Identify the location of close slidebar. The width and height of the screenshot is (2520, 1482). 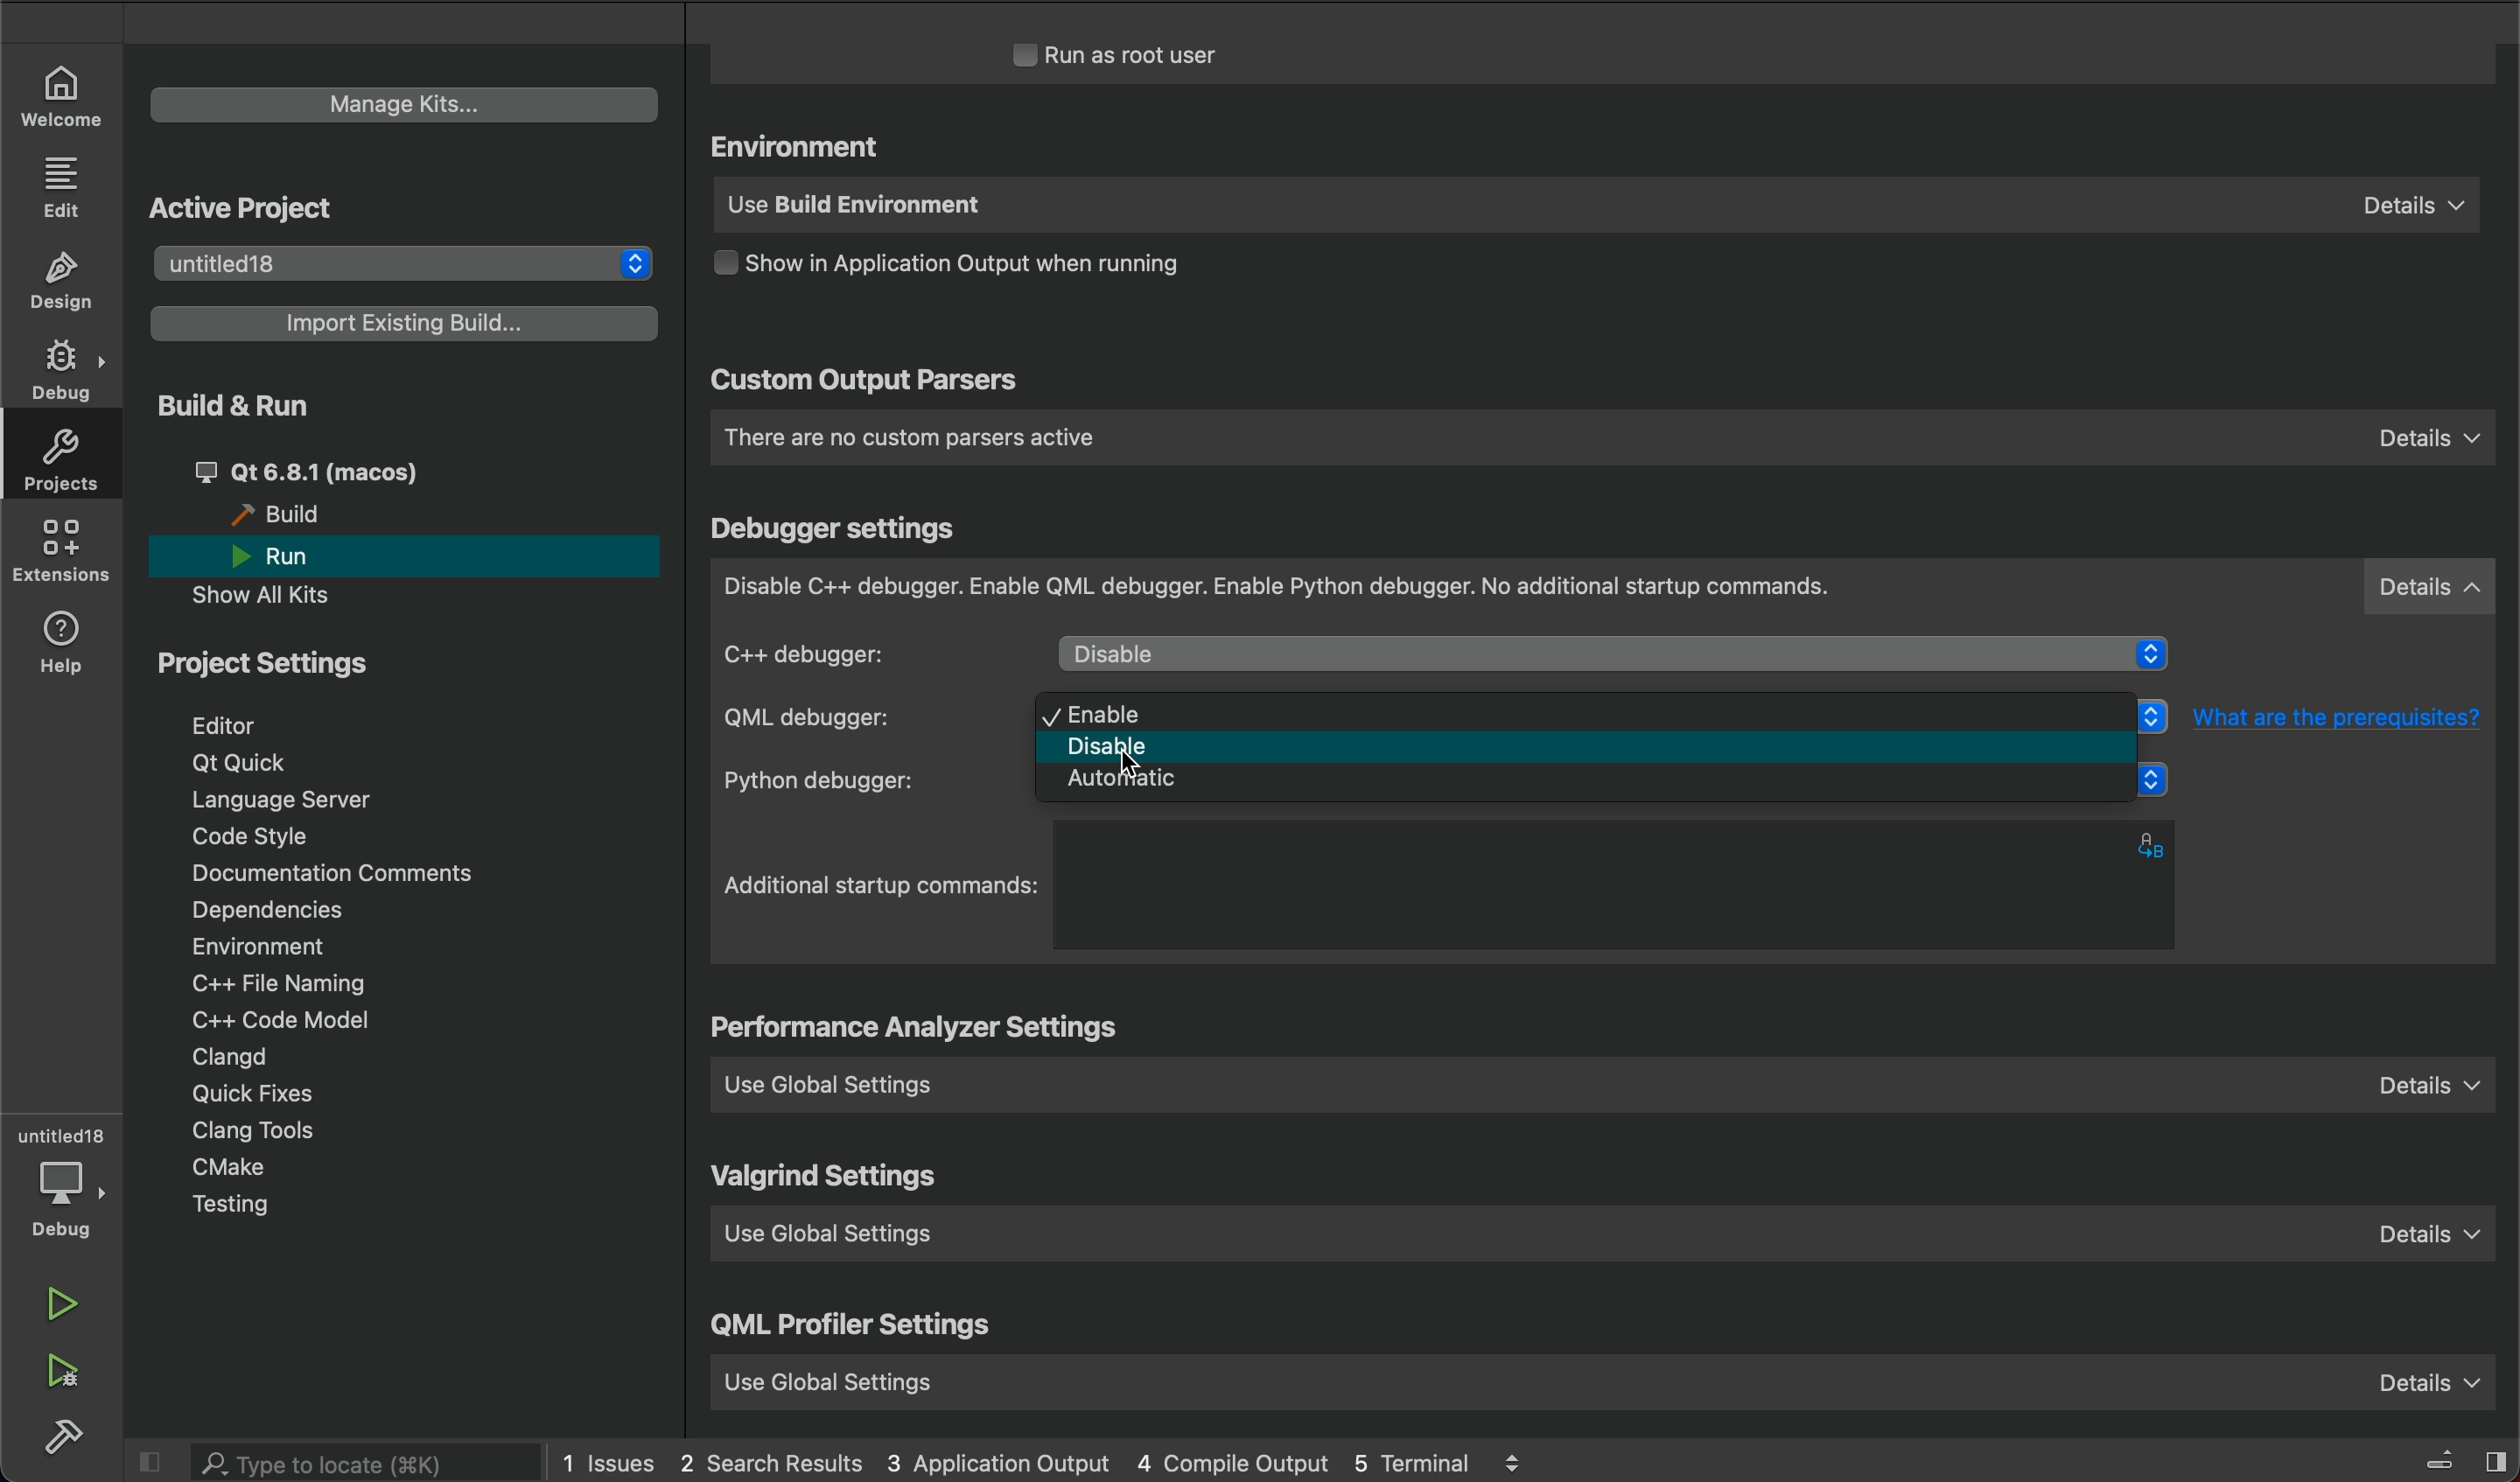
(2440, 1457).